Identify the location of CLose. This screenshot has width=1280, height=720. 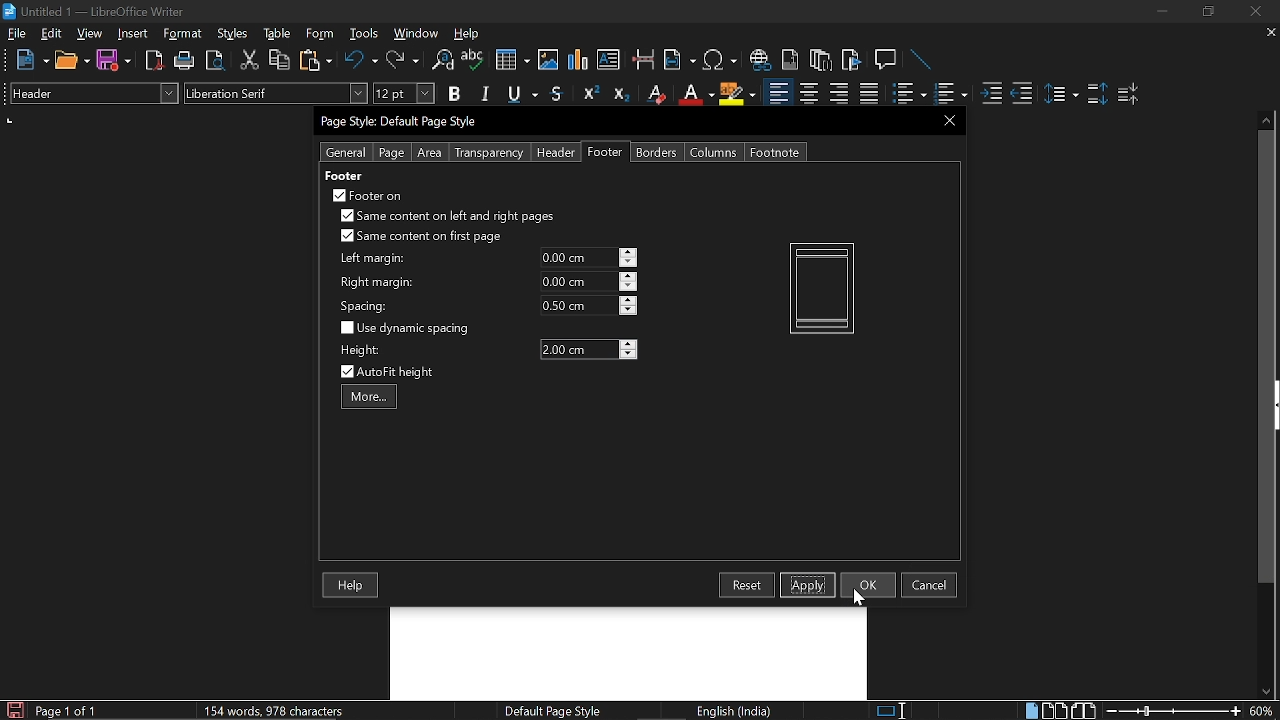
(947, 120).